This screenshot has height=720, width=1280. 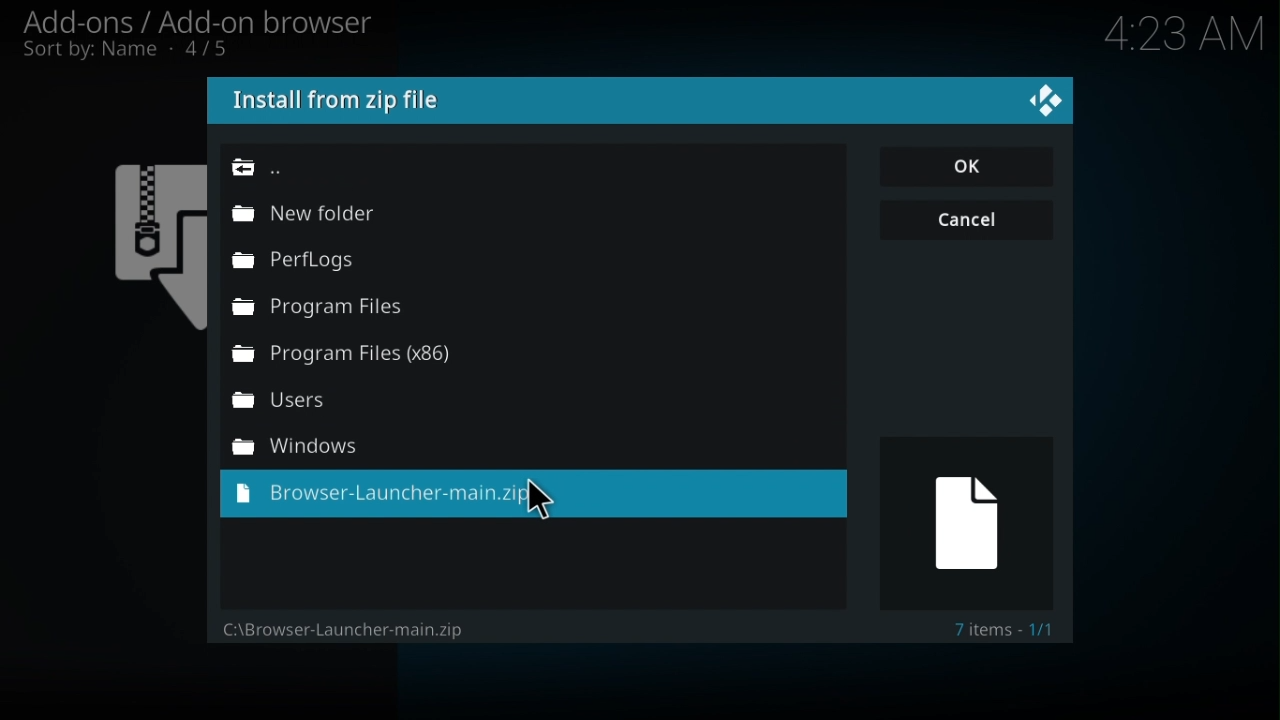 I want to click on New folder, so click(x=332, y=212).